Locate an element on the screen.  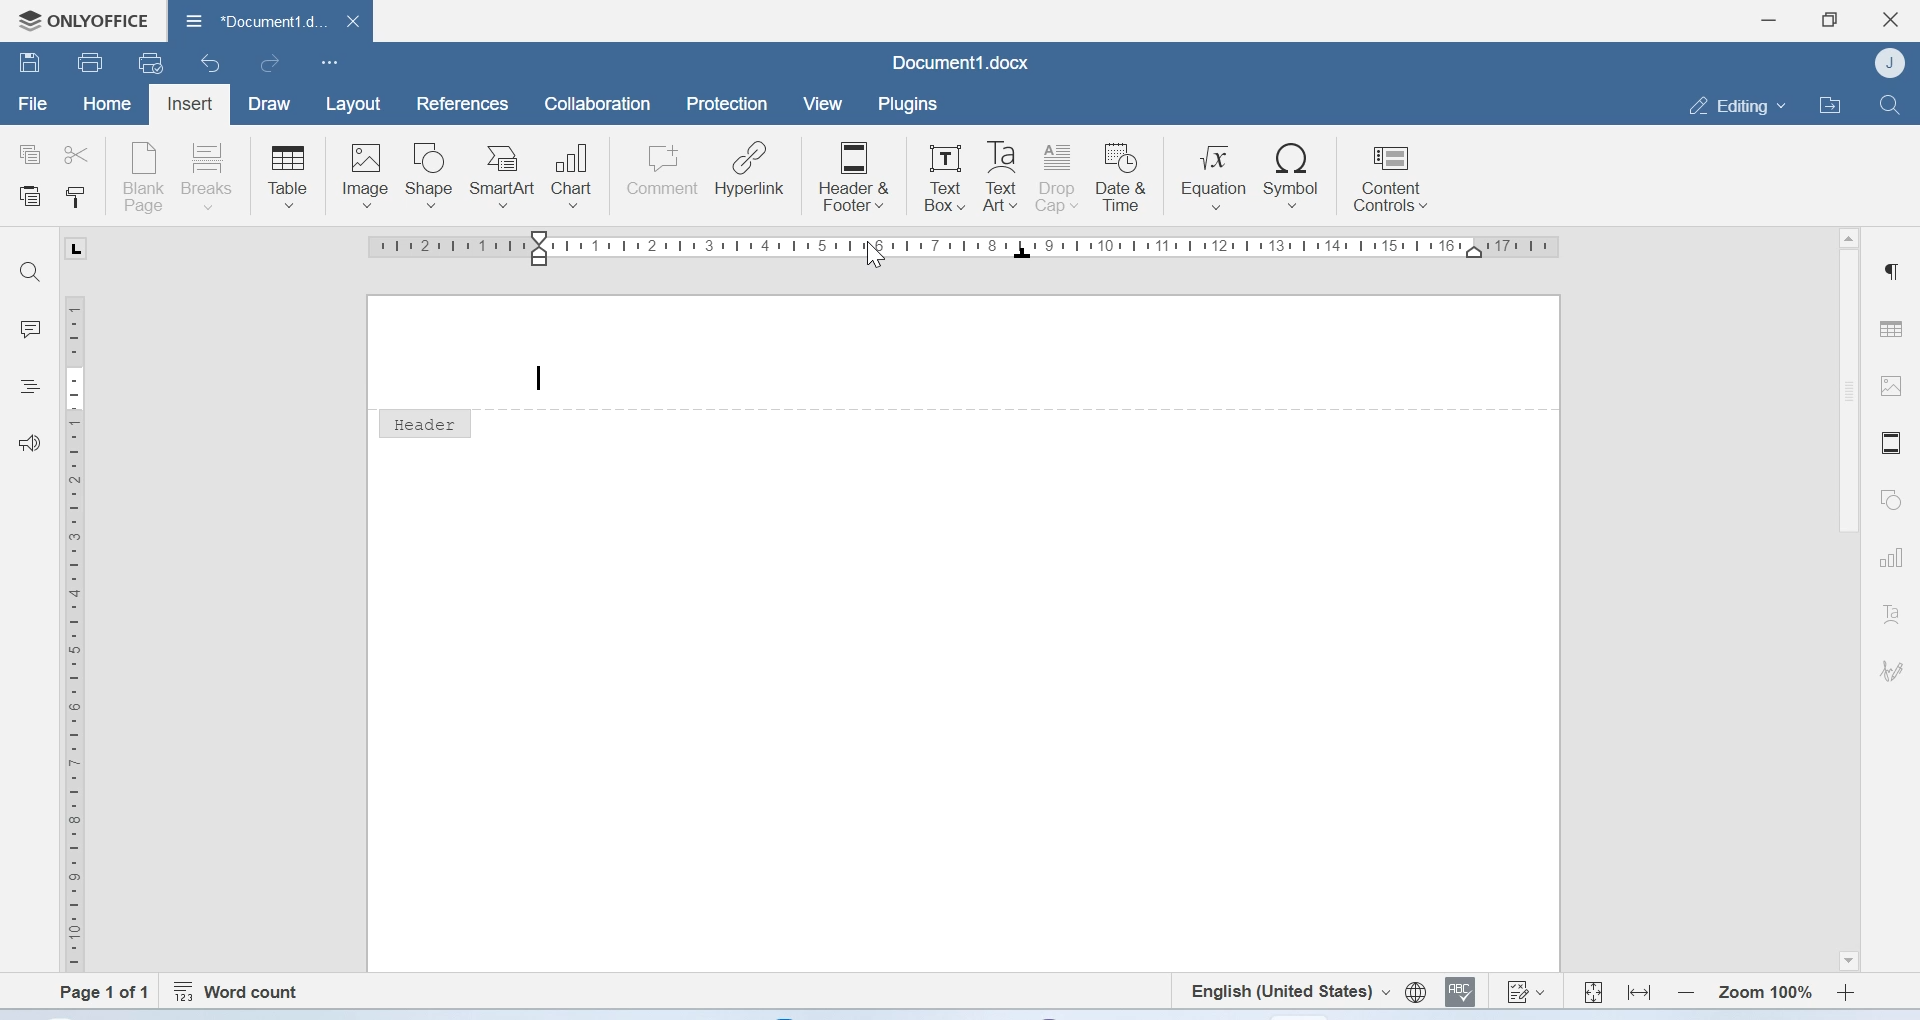
L is located at coordinates (74, 248).